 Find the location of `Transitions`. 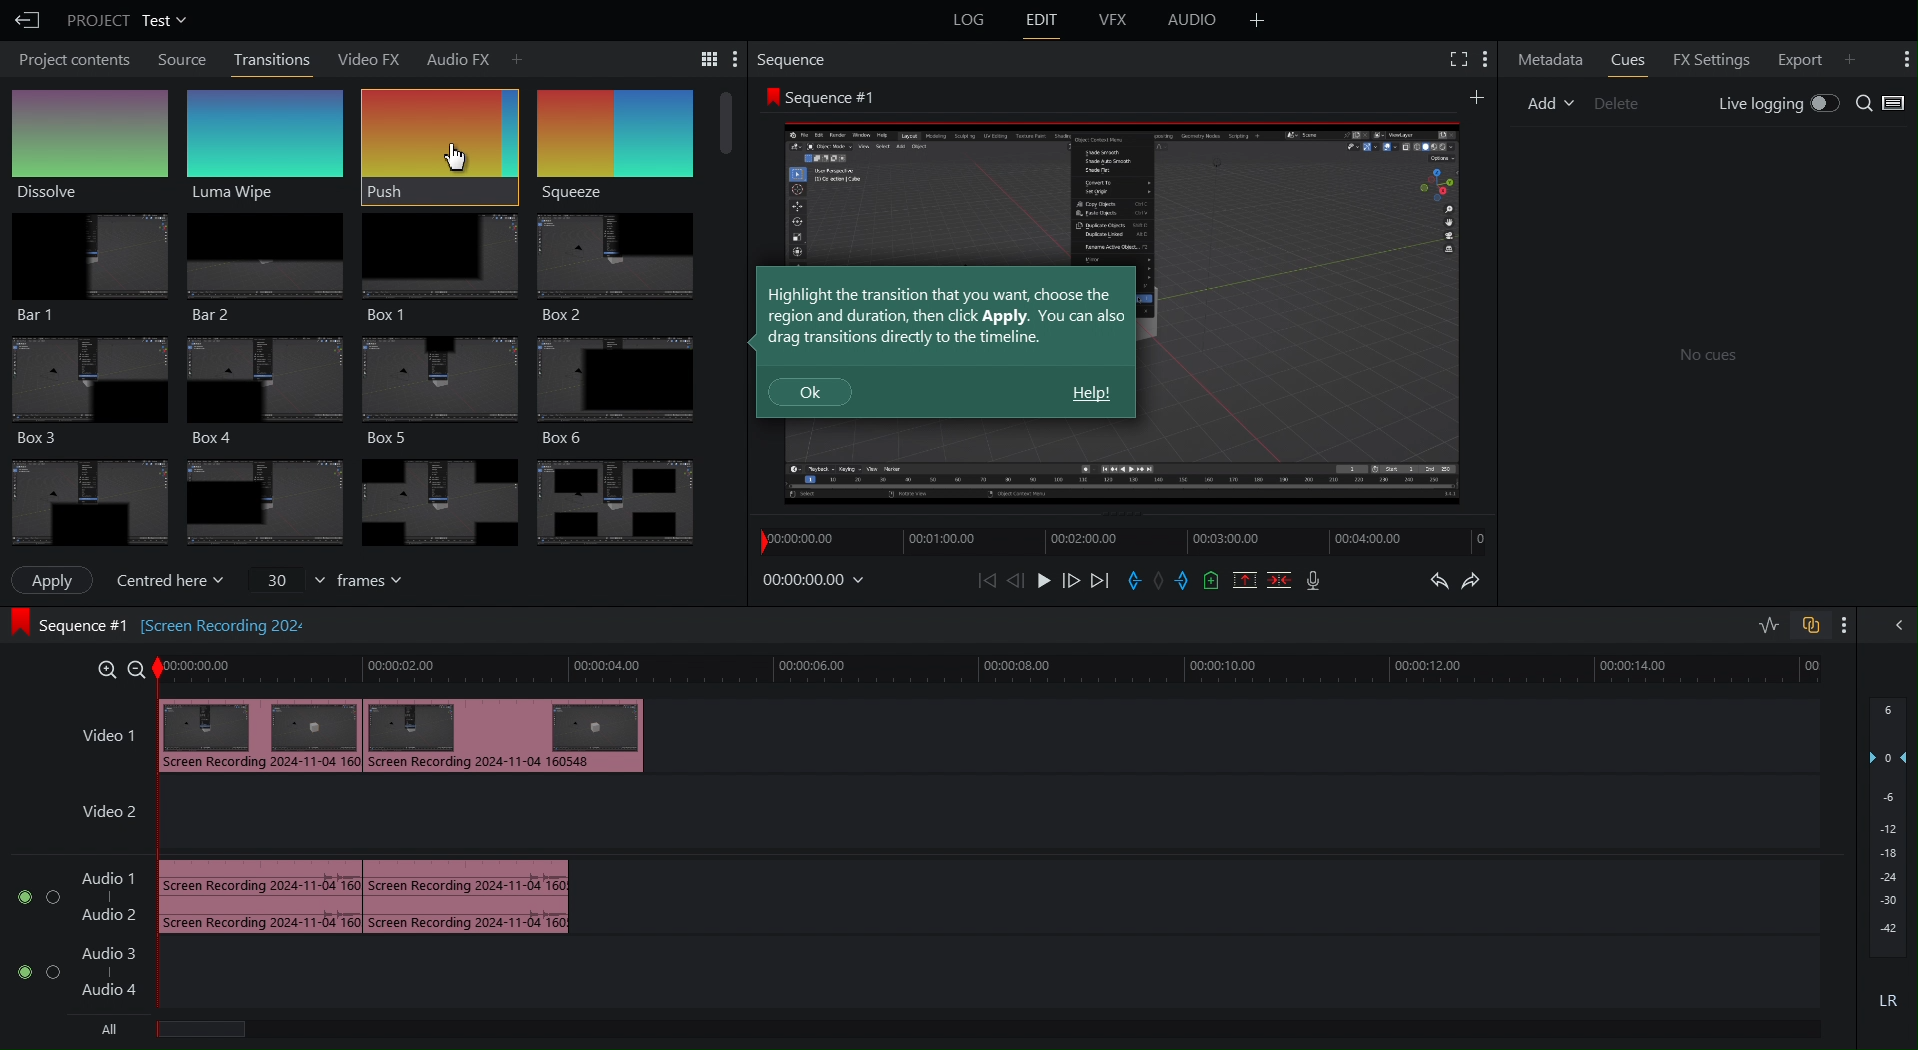

Transitions is located at coordinates (356, 503).